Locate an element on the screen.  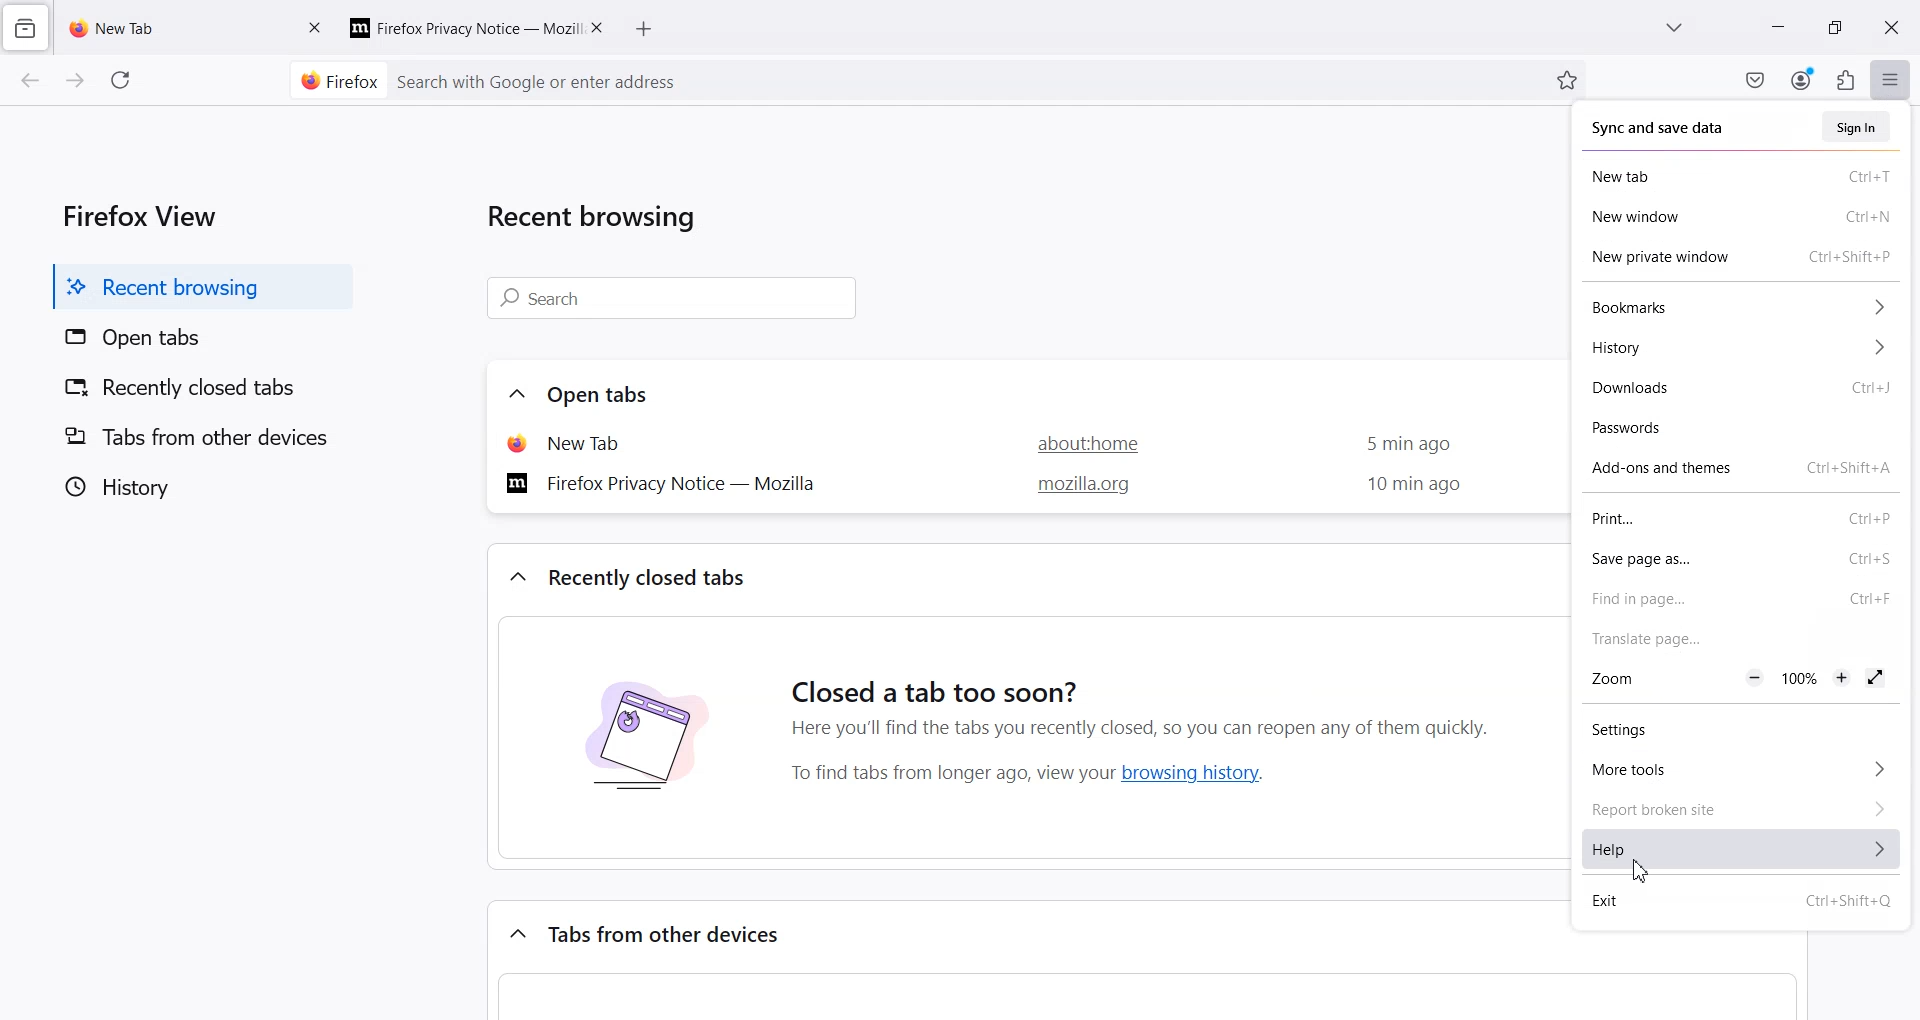
Reload is located at coordinates (123, 80).